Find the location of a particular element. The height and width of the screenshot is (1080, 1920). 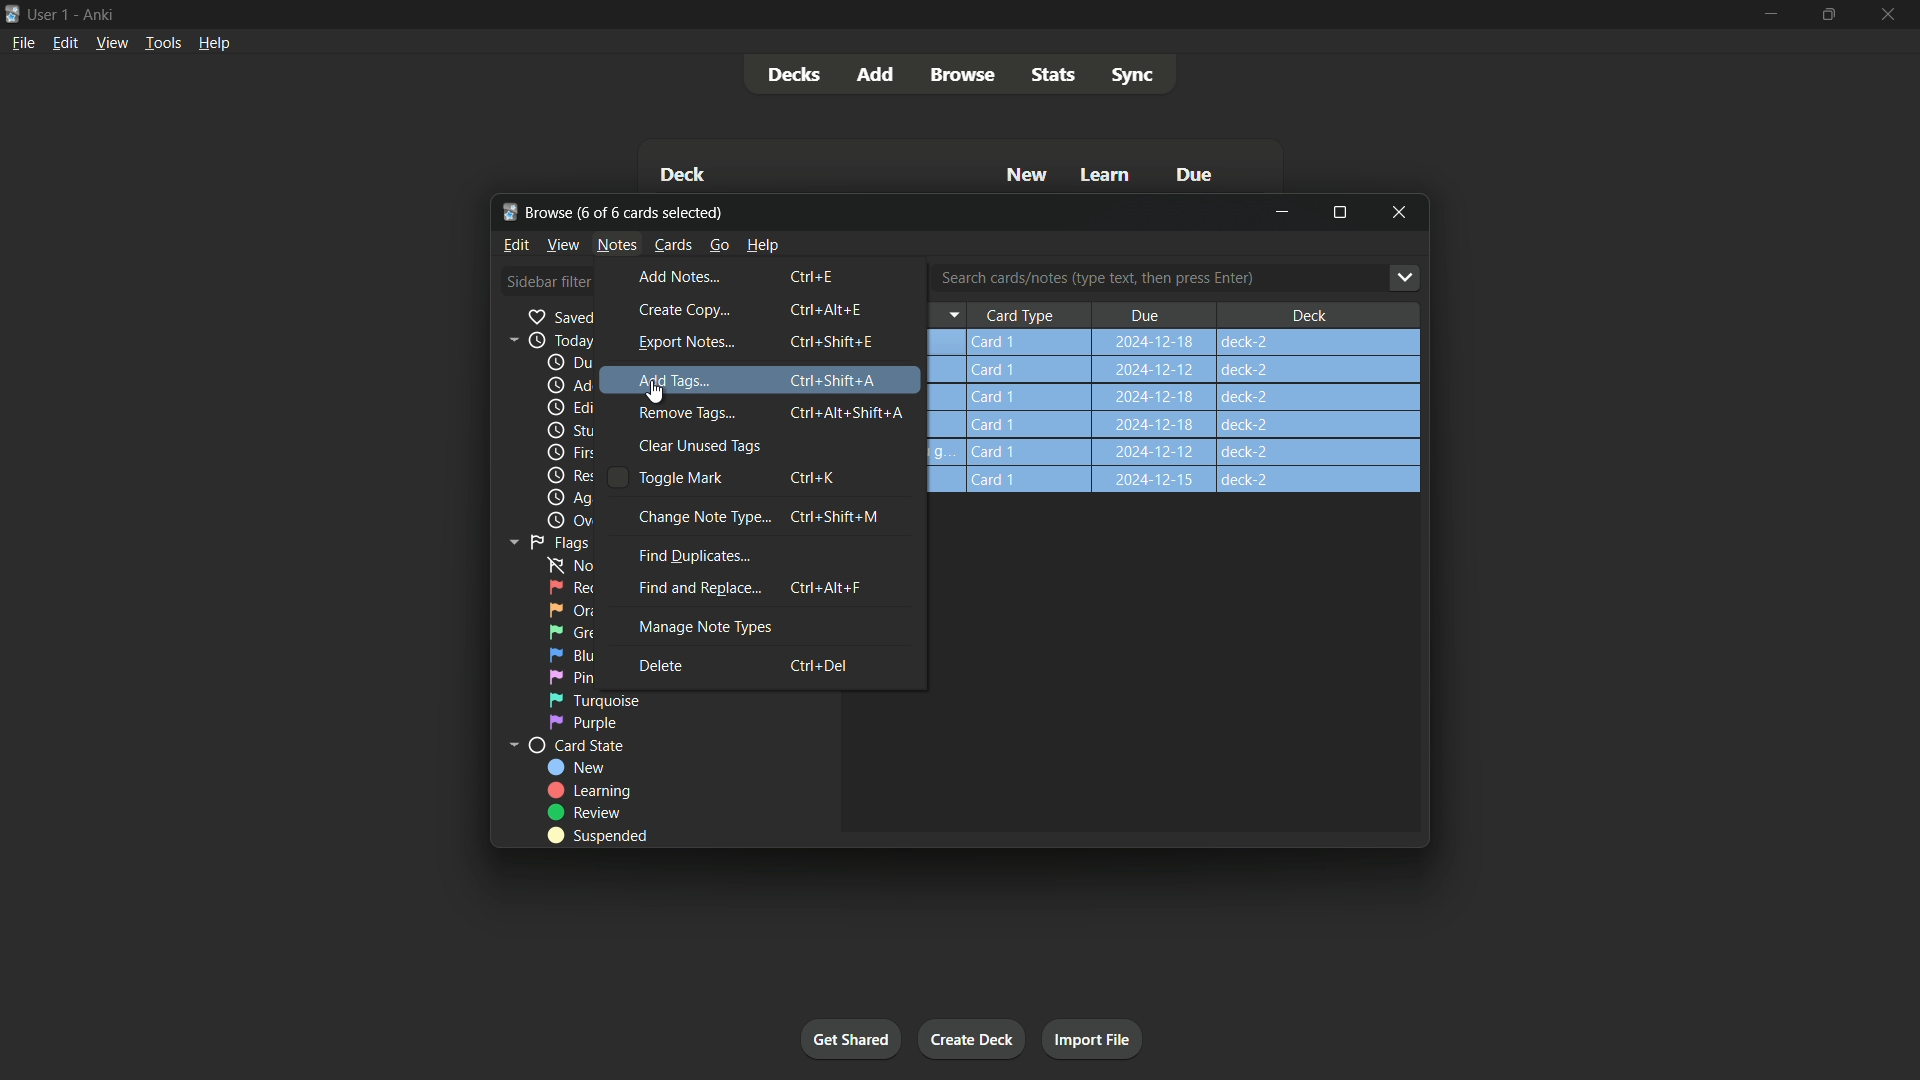

Search cards/notes (type text, then press Enter) is located at coordinates (1184, 280).